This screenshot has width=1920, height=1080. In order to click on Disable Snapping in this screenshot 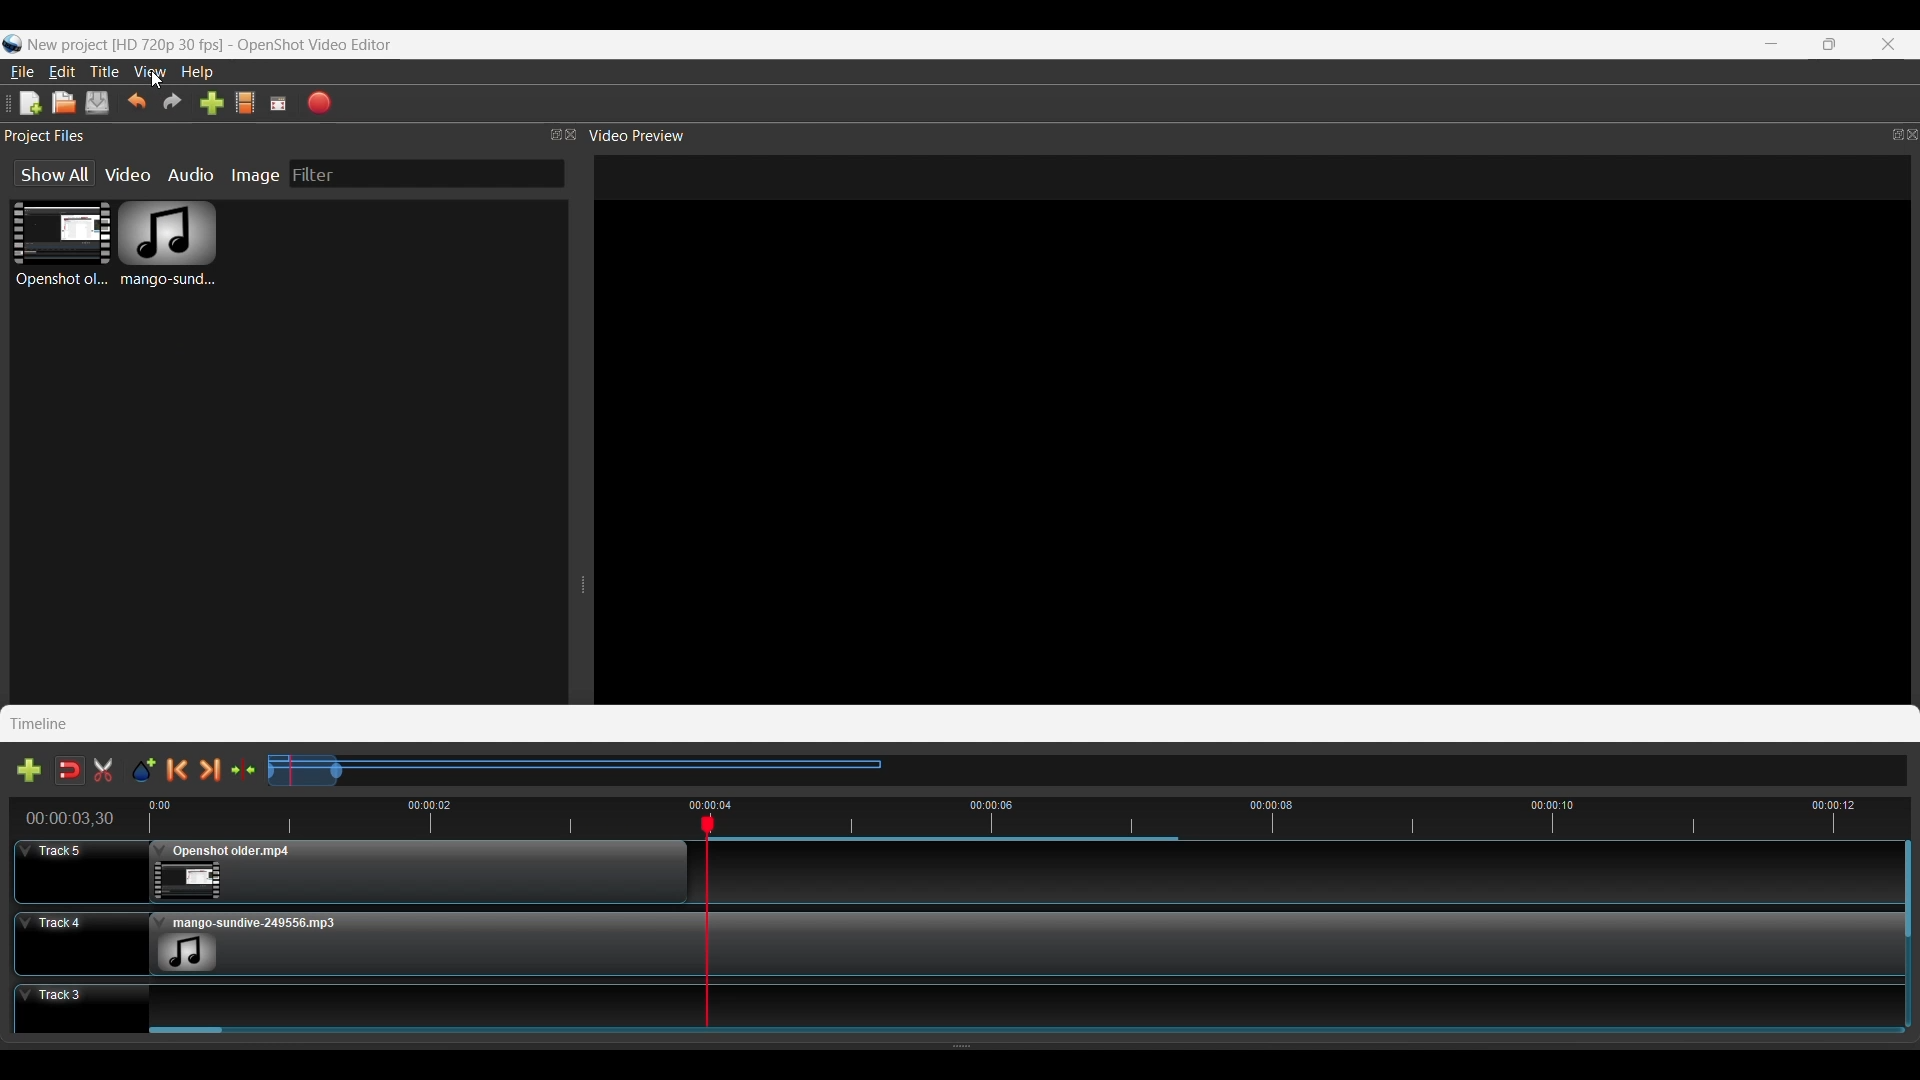, I will do `click(70, 769)`.